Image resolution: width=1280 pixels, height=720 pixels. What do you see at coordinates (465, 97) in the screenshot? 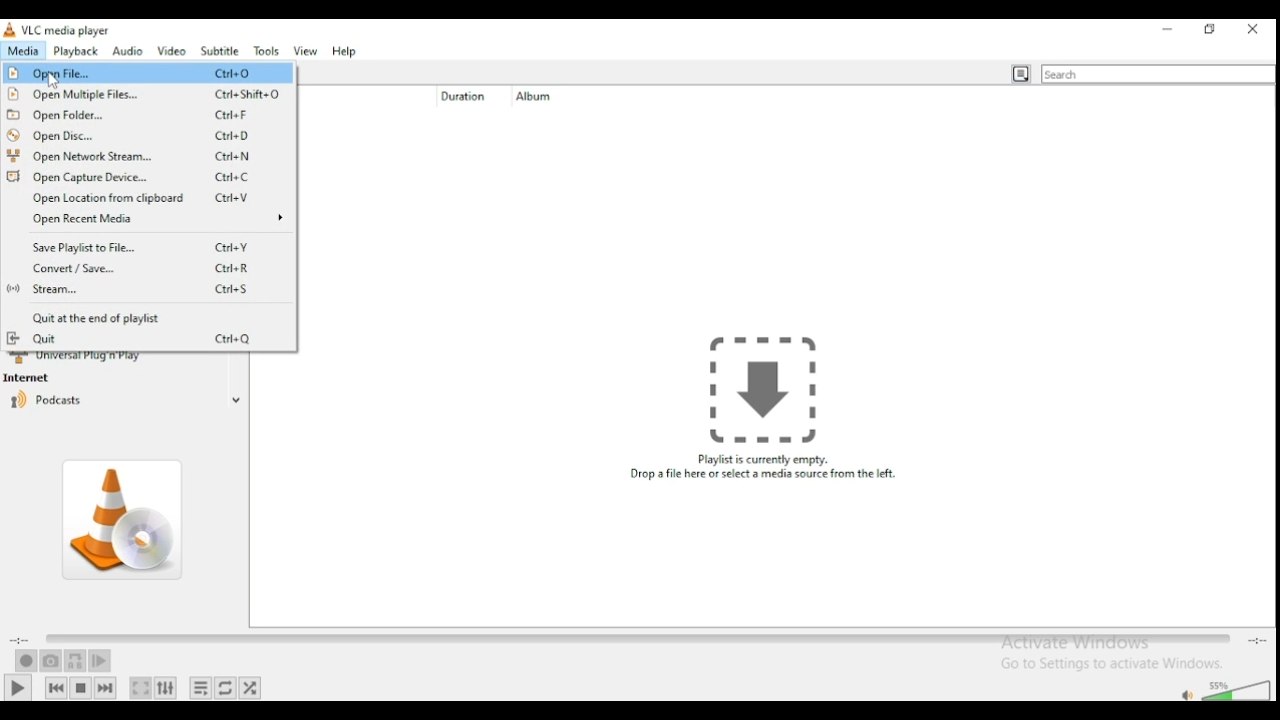
I see `duration` at bounding box center [465, 97].